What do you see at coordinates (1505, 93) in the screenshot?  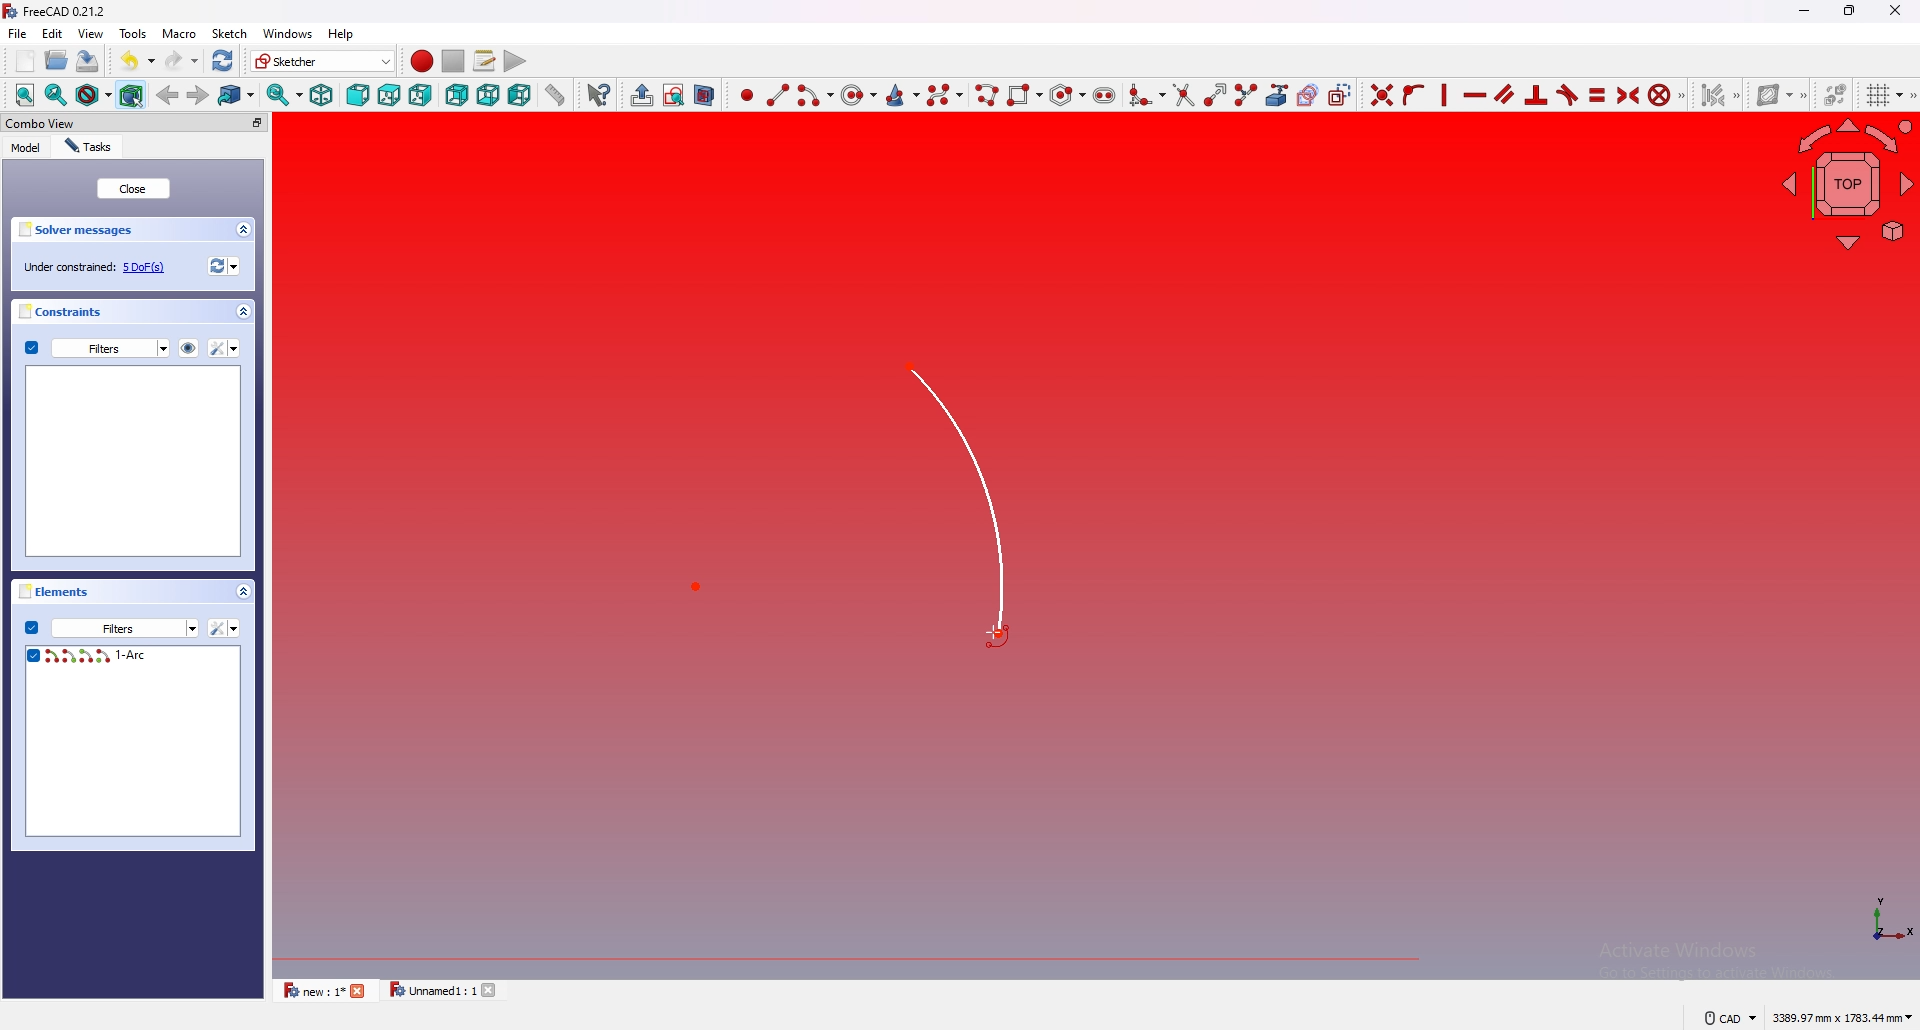 I see `constraint parallel` at bounding box center [1505, 93].